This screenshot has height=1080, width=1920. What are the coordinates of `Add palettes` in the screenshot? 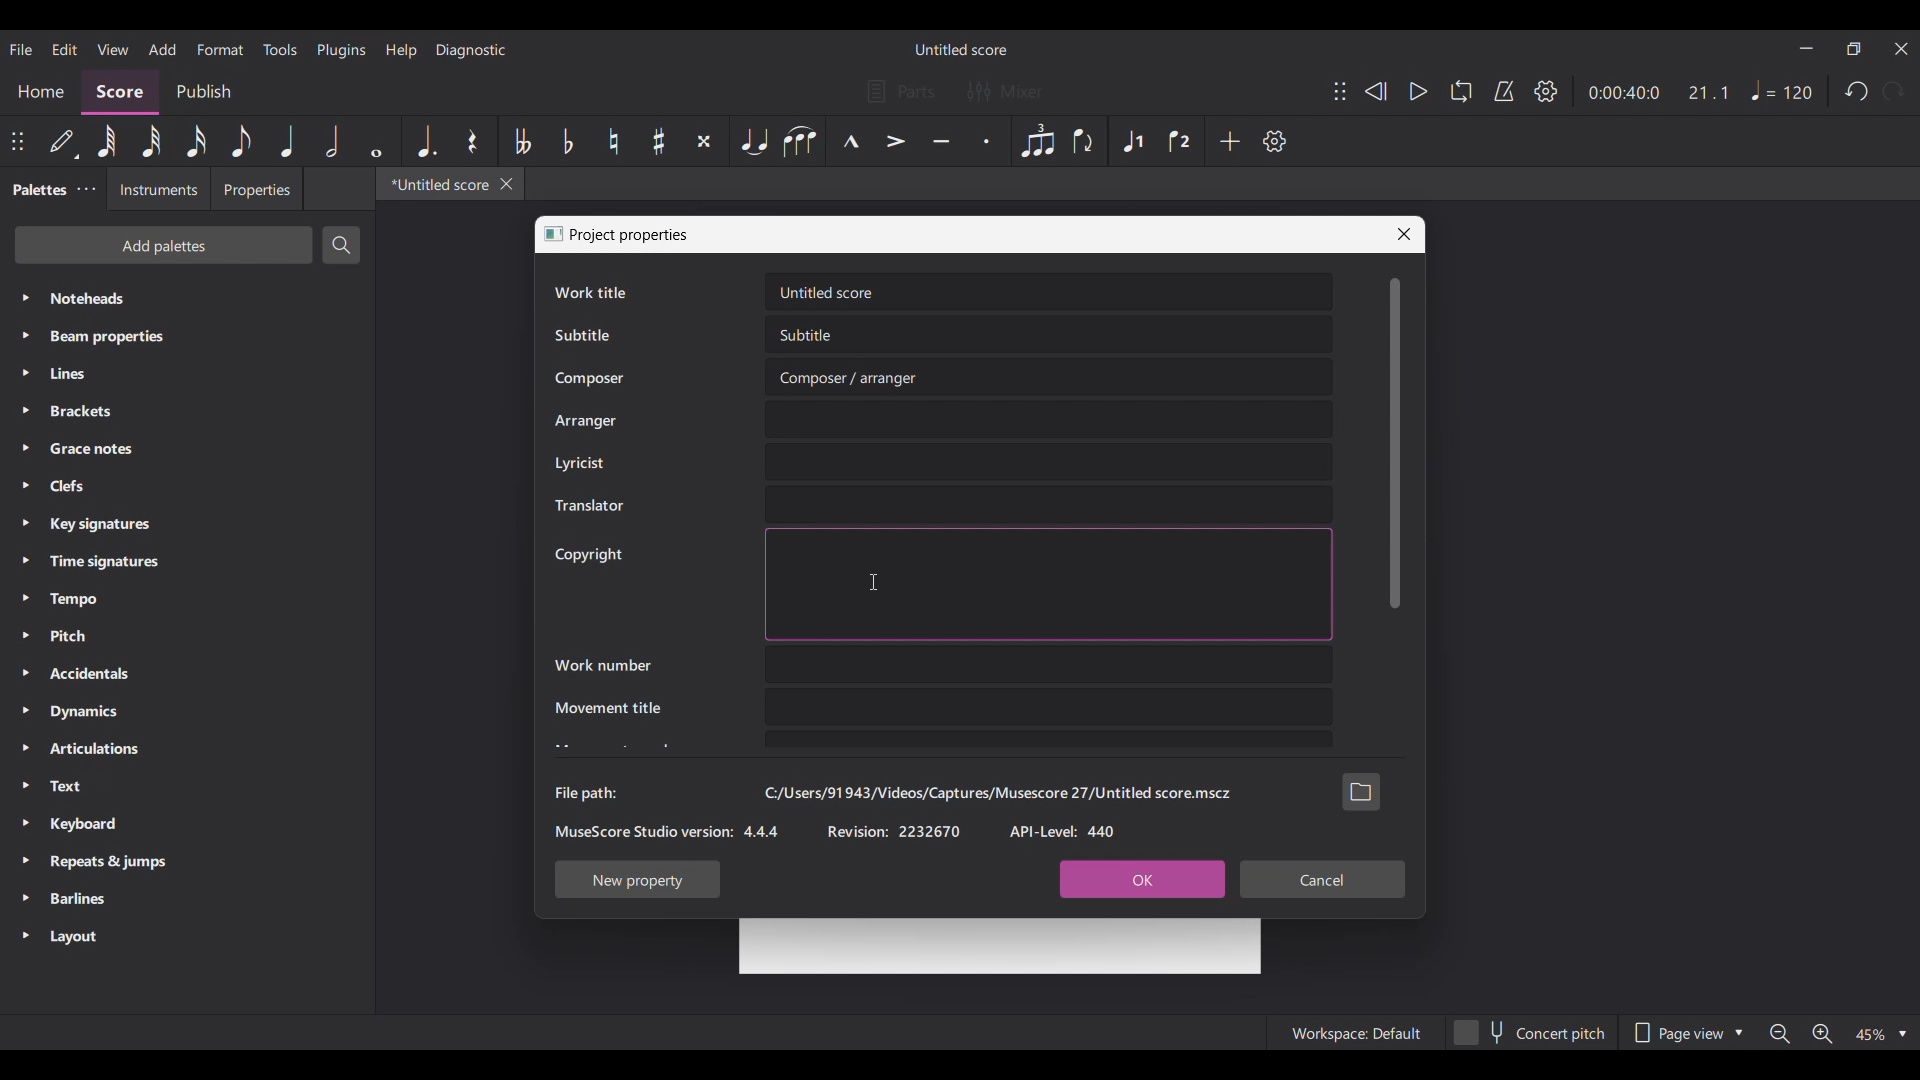 It's located at (163, 245).